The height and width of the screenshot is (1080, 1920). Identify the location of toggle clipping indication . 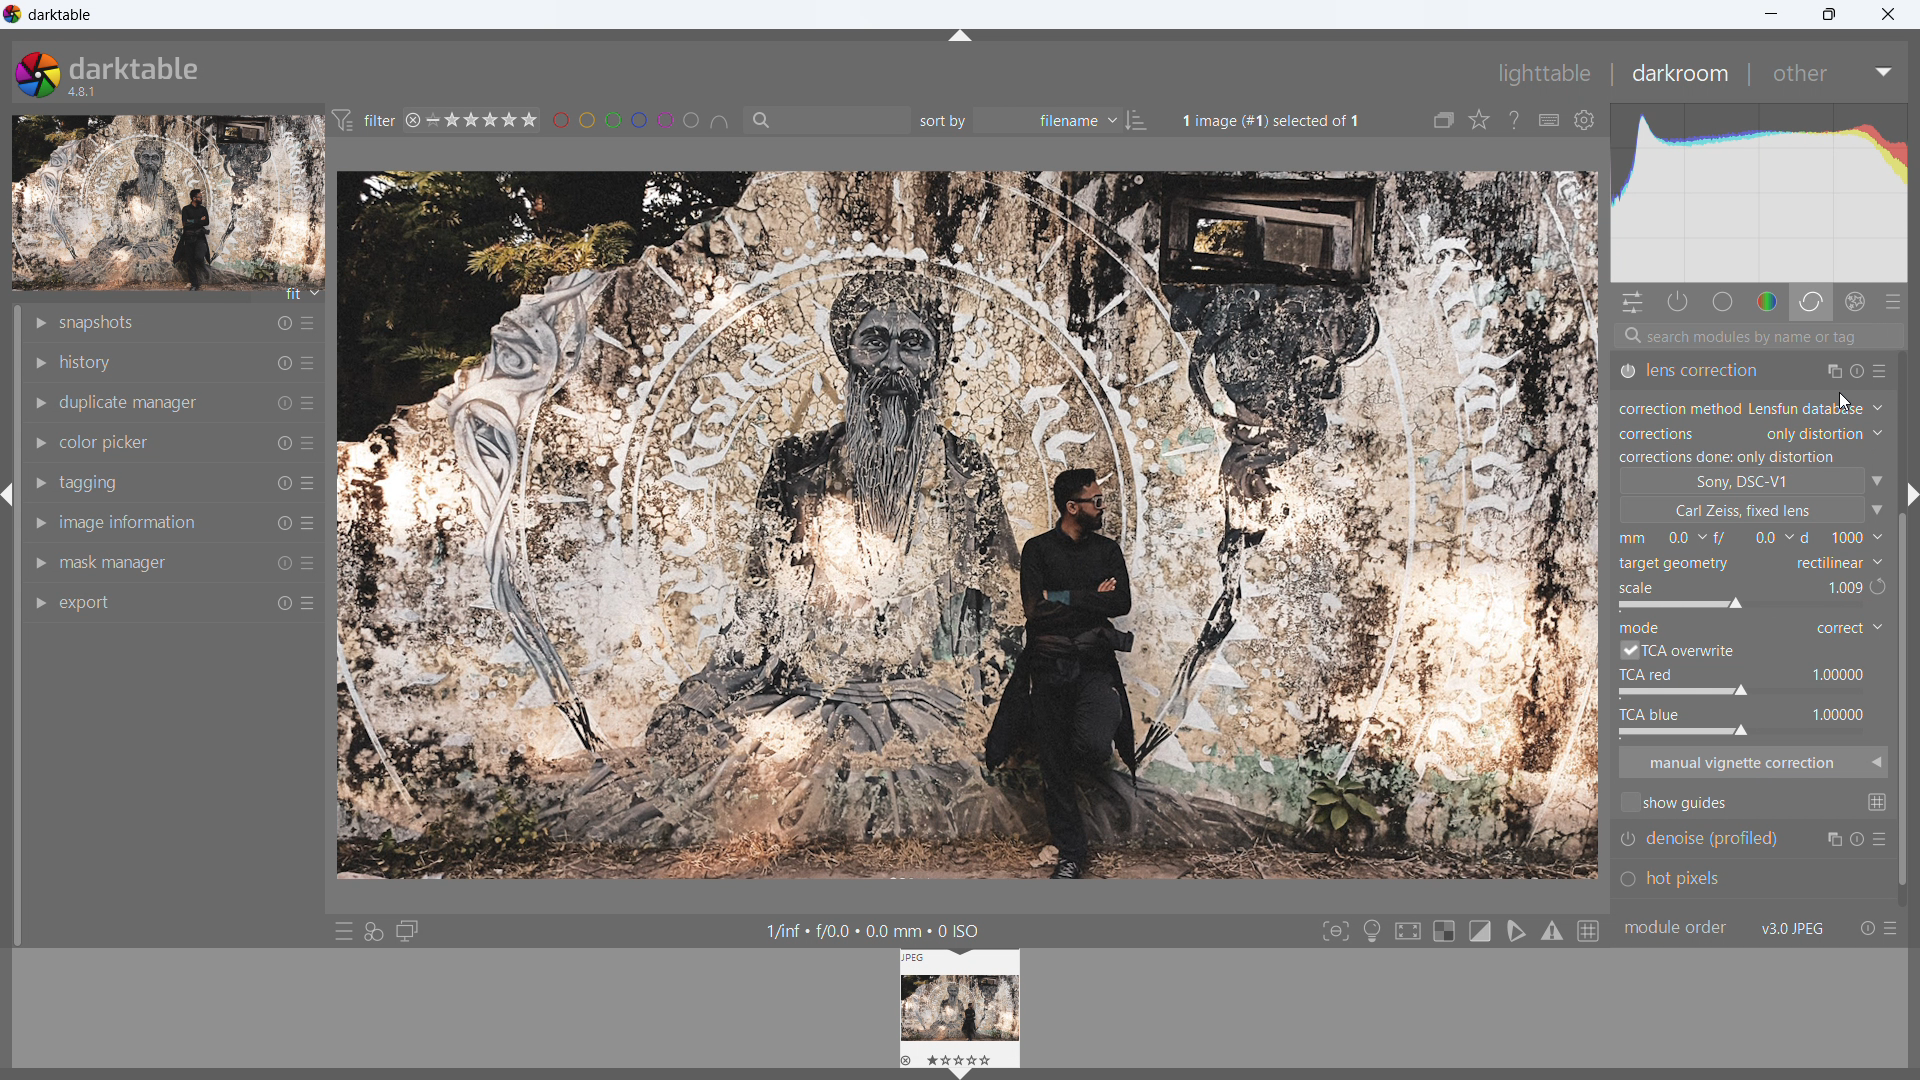
(1480, 931).